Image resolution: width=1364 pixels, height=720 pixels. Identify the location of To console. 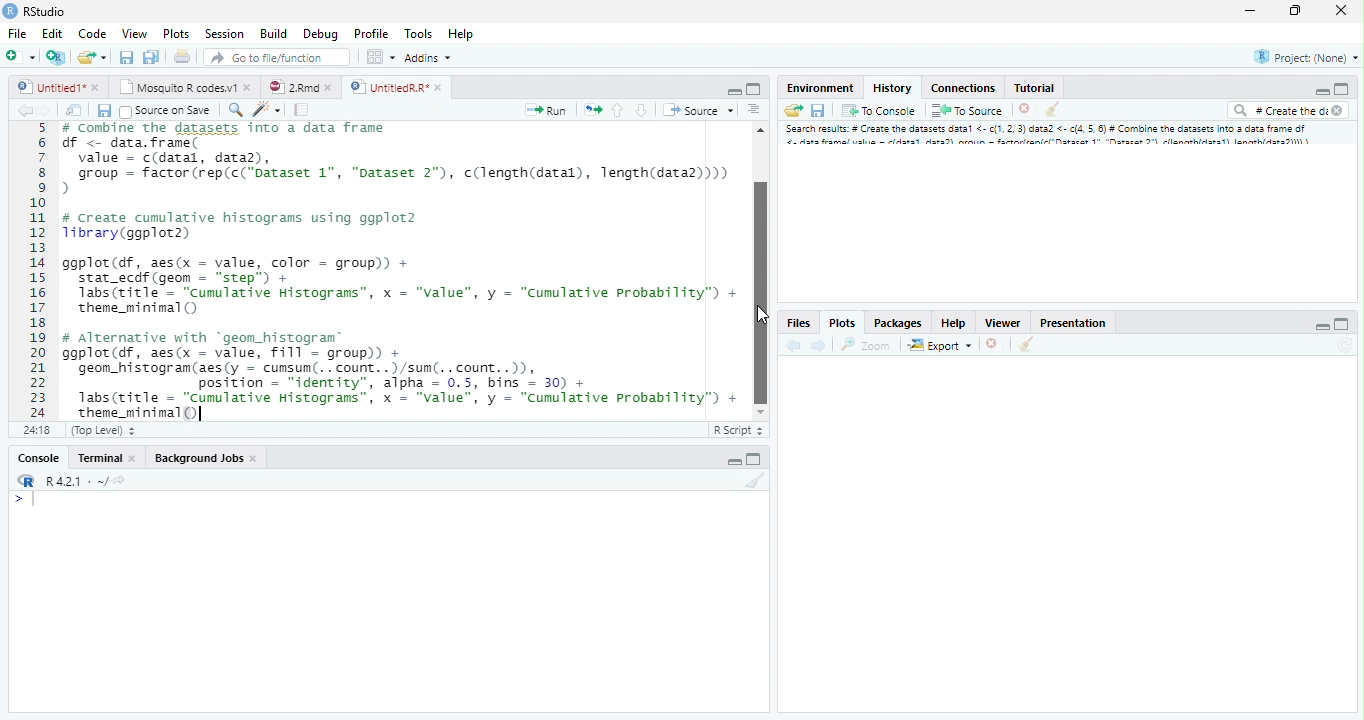
(881, 111).